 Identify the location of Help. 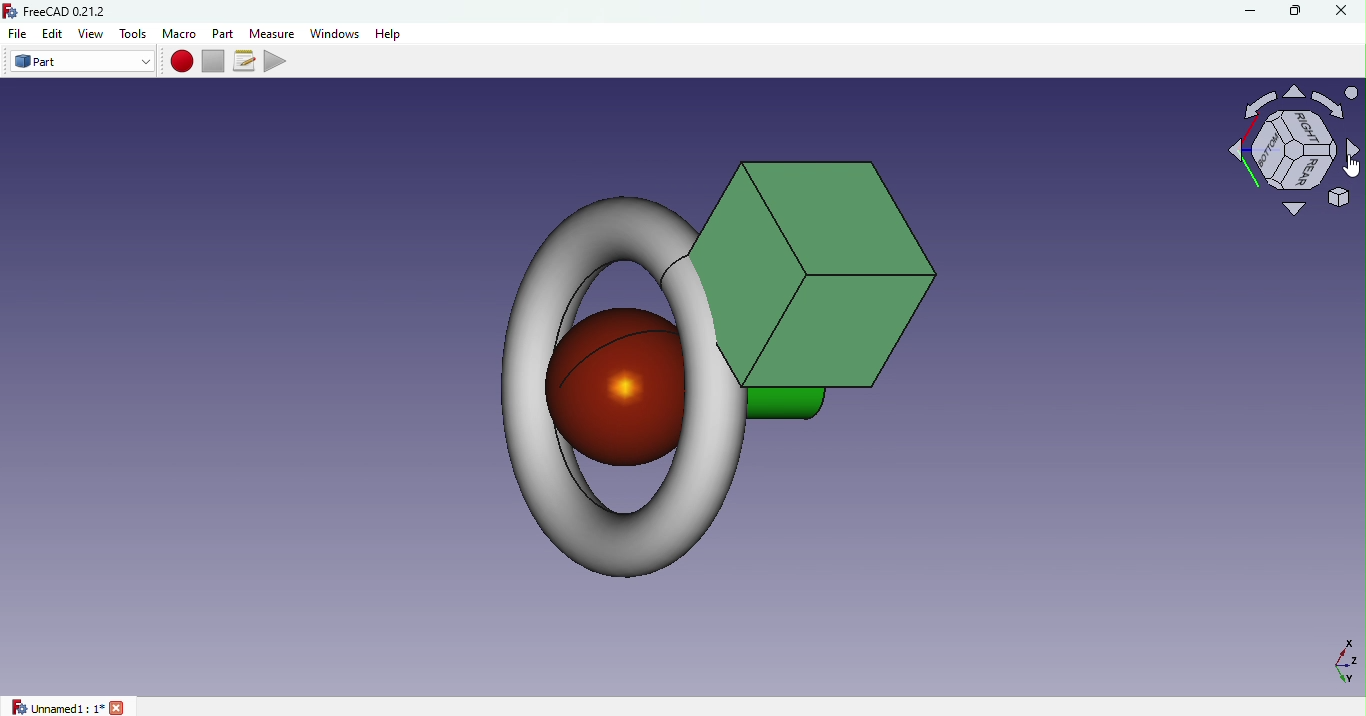
(391, 35).